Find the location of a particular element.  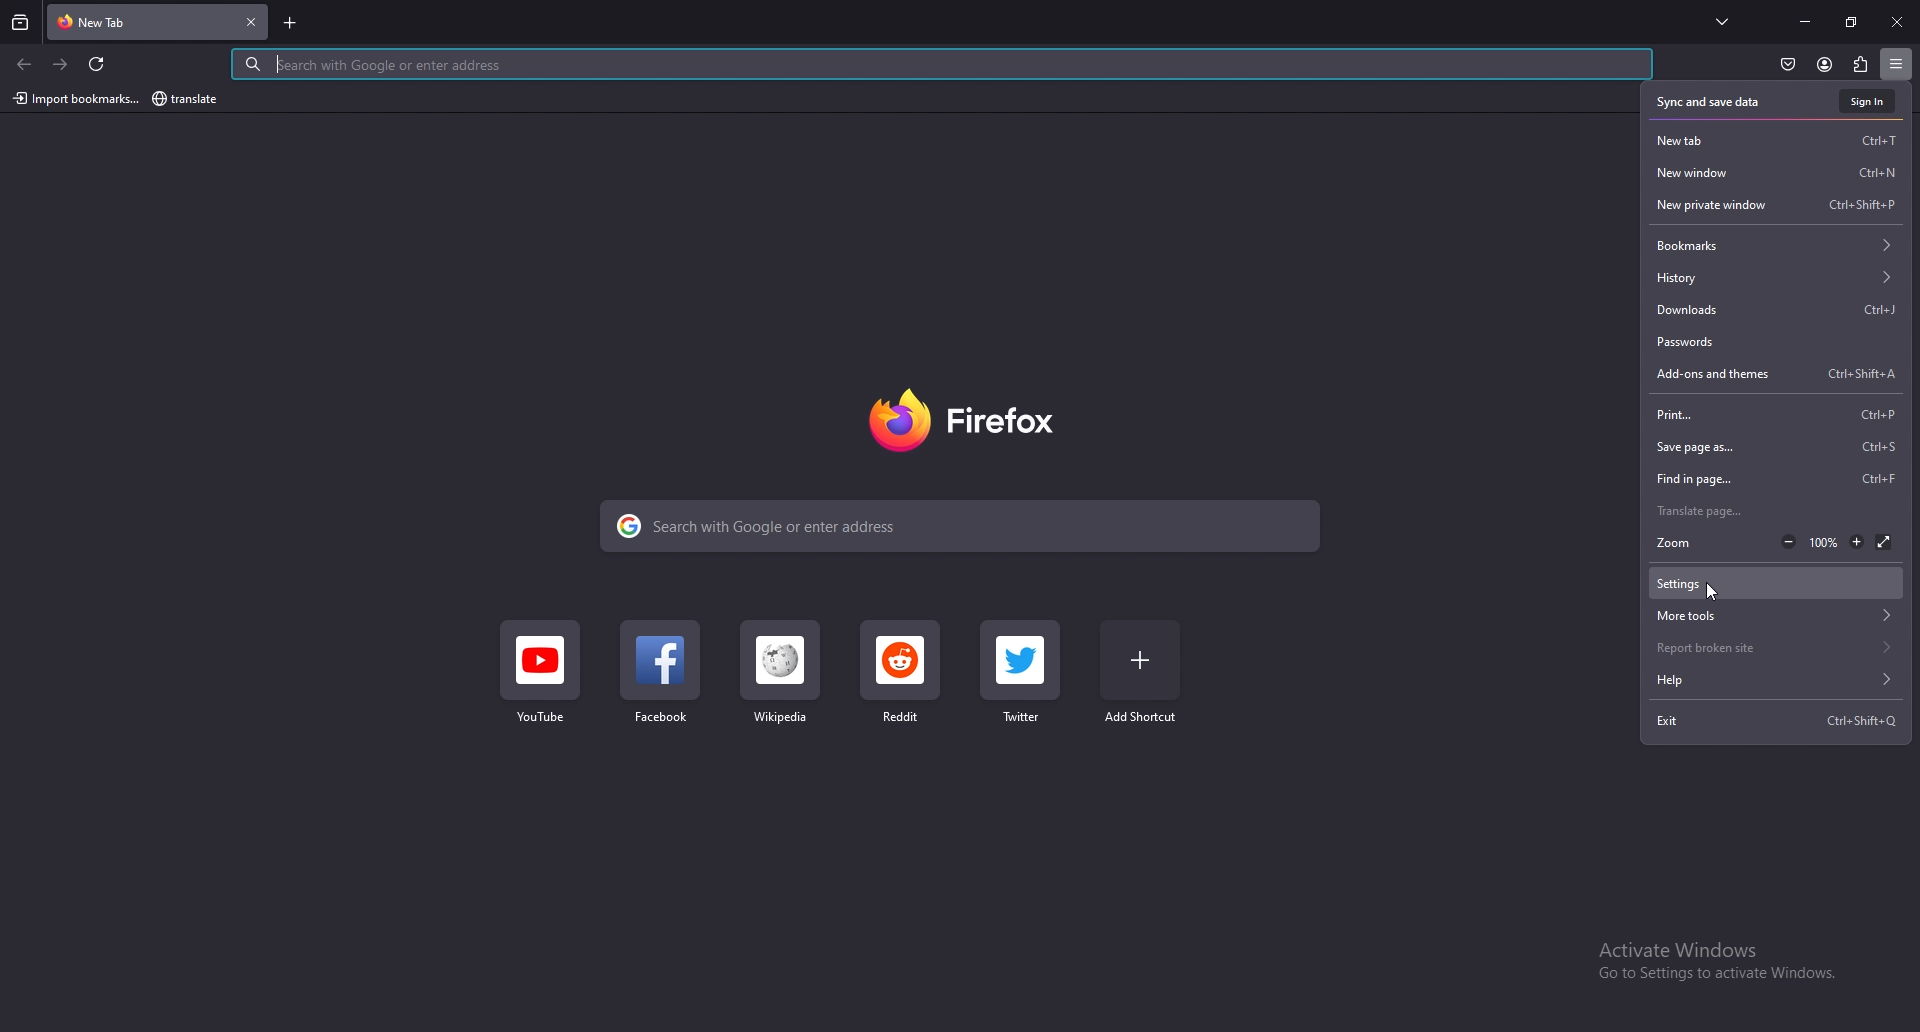

refresh is located at coordinates (100, 64).